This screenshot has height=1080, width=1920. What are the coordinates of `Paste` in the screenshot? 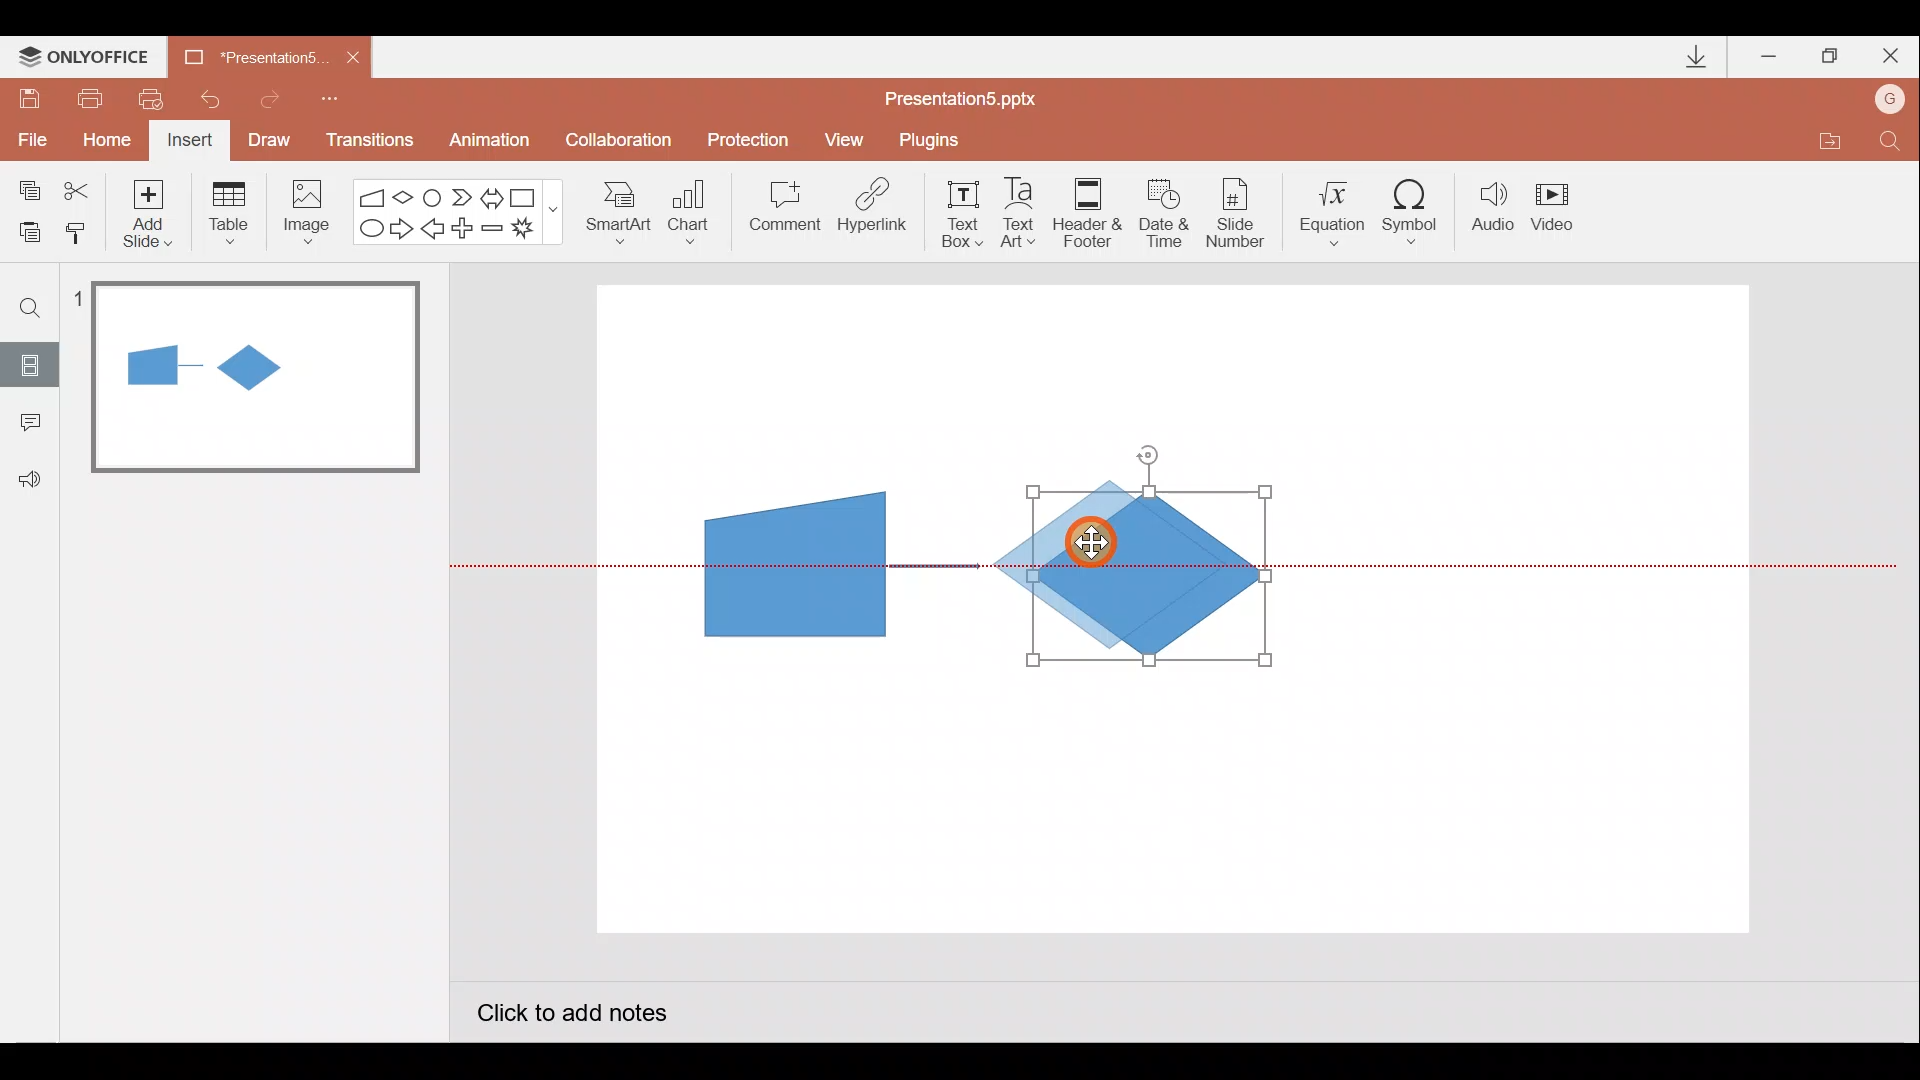 It's located at (24, 230).